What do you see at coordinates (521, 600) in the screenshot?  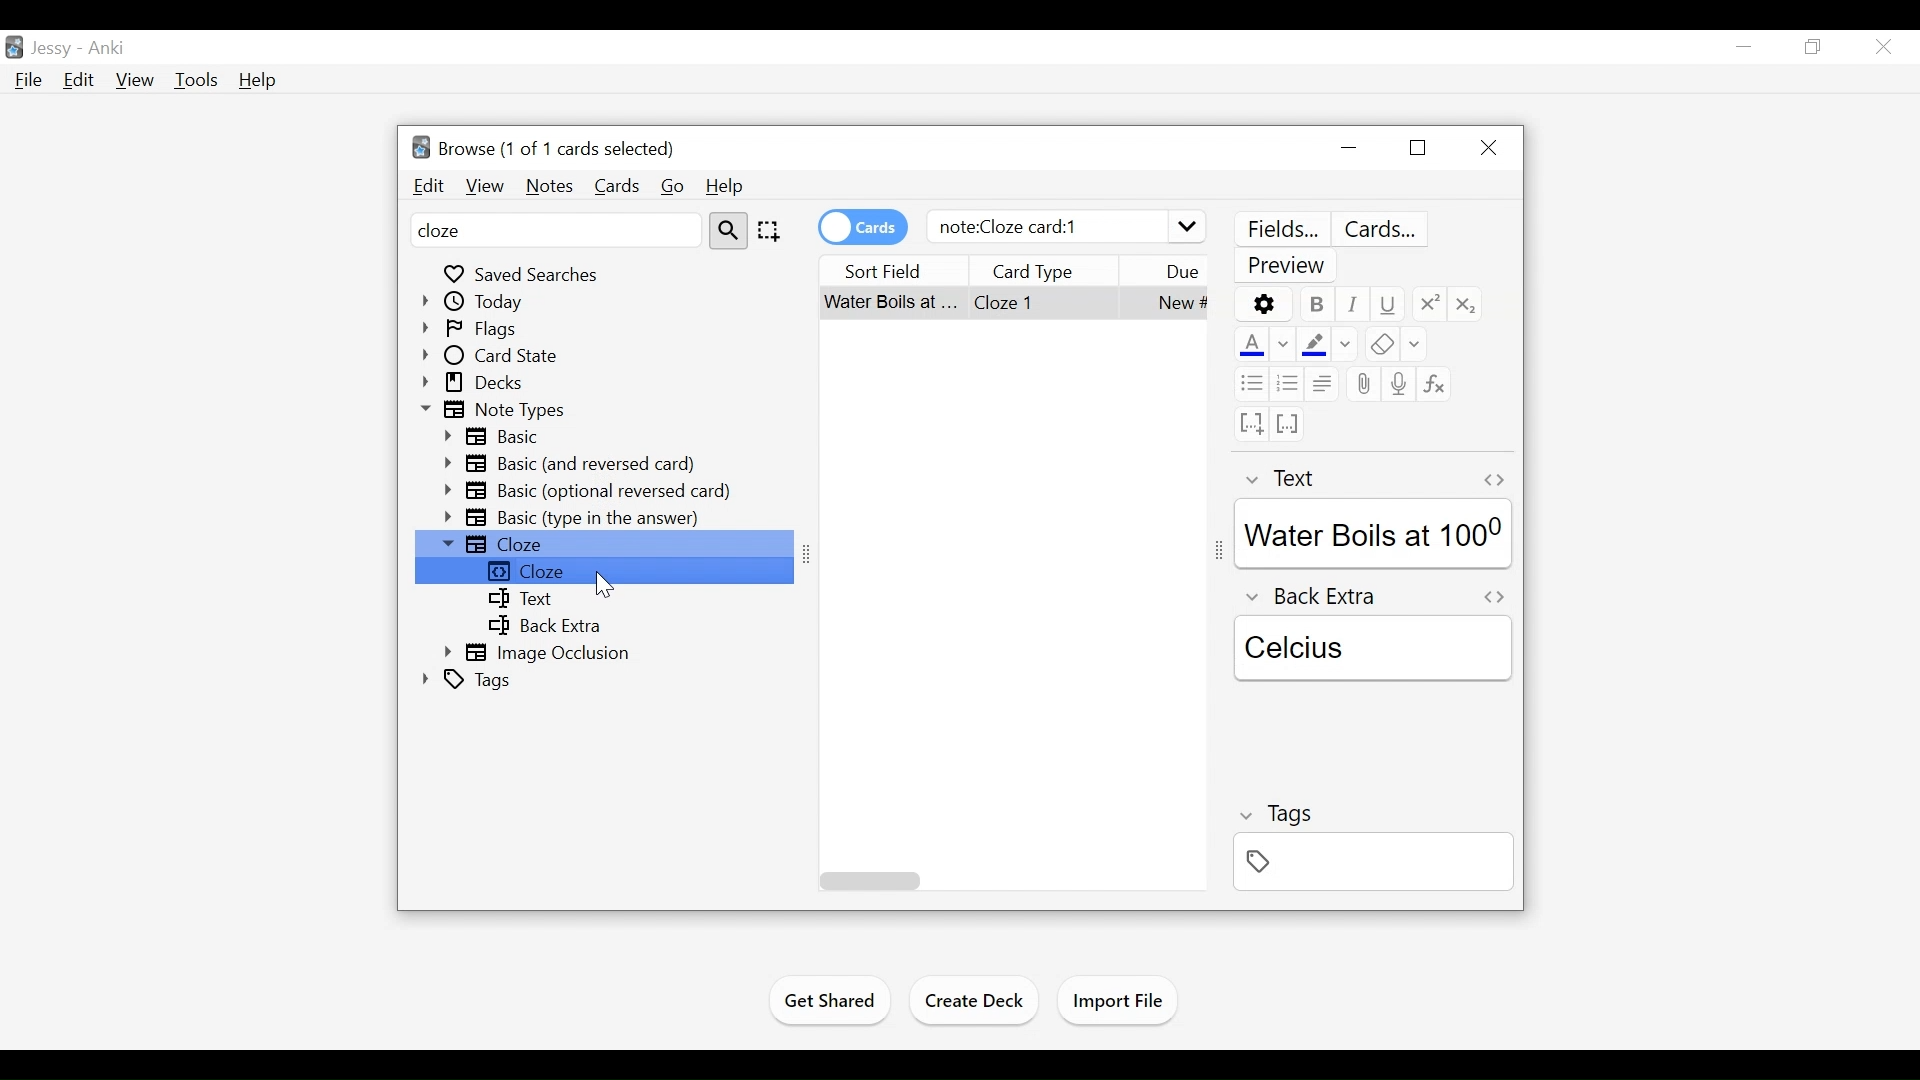 I see `Text` at bounding box center [521, 600].